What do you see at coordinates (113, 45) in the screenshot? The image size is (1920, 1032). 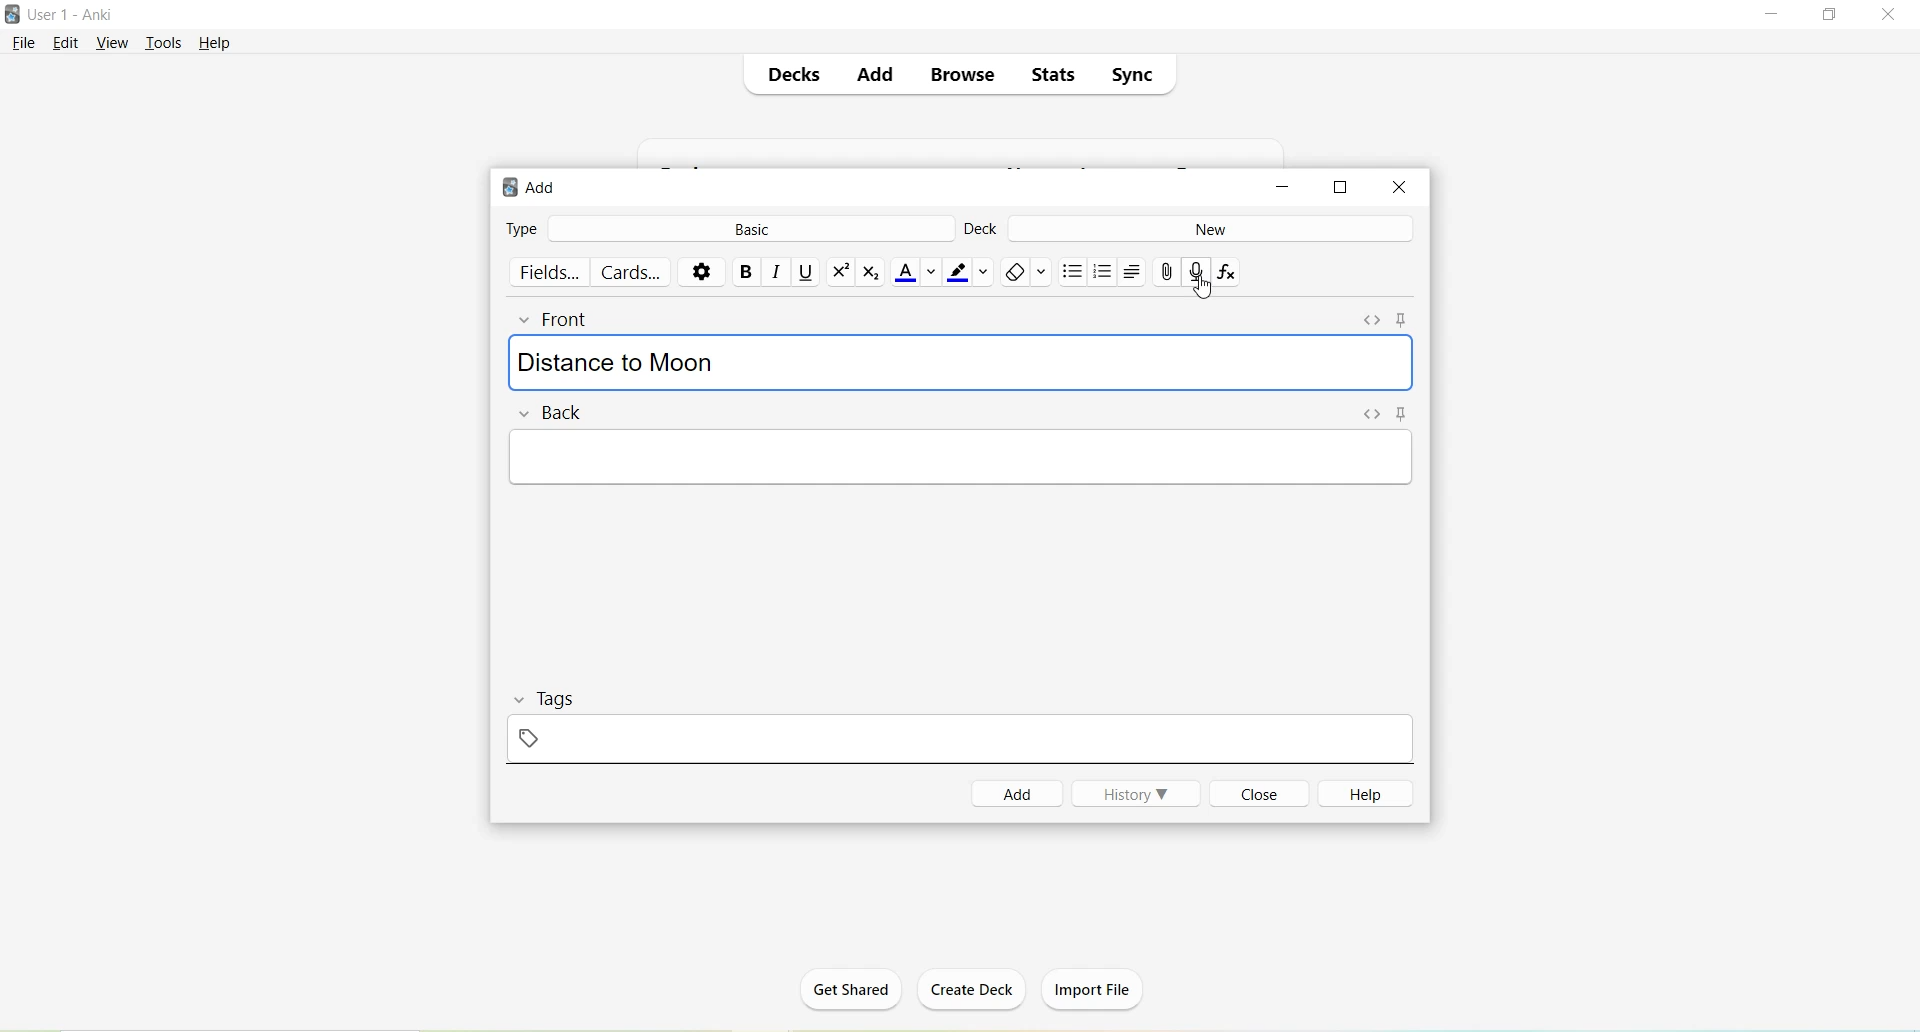 I see `View` at bounding box center [113, 45].